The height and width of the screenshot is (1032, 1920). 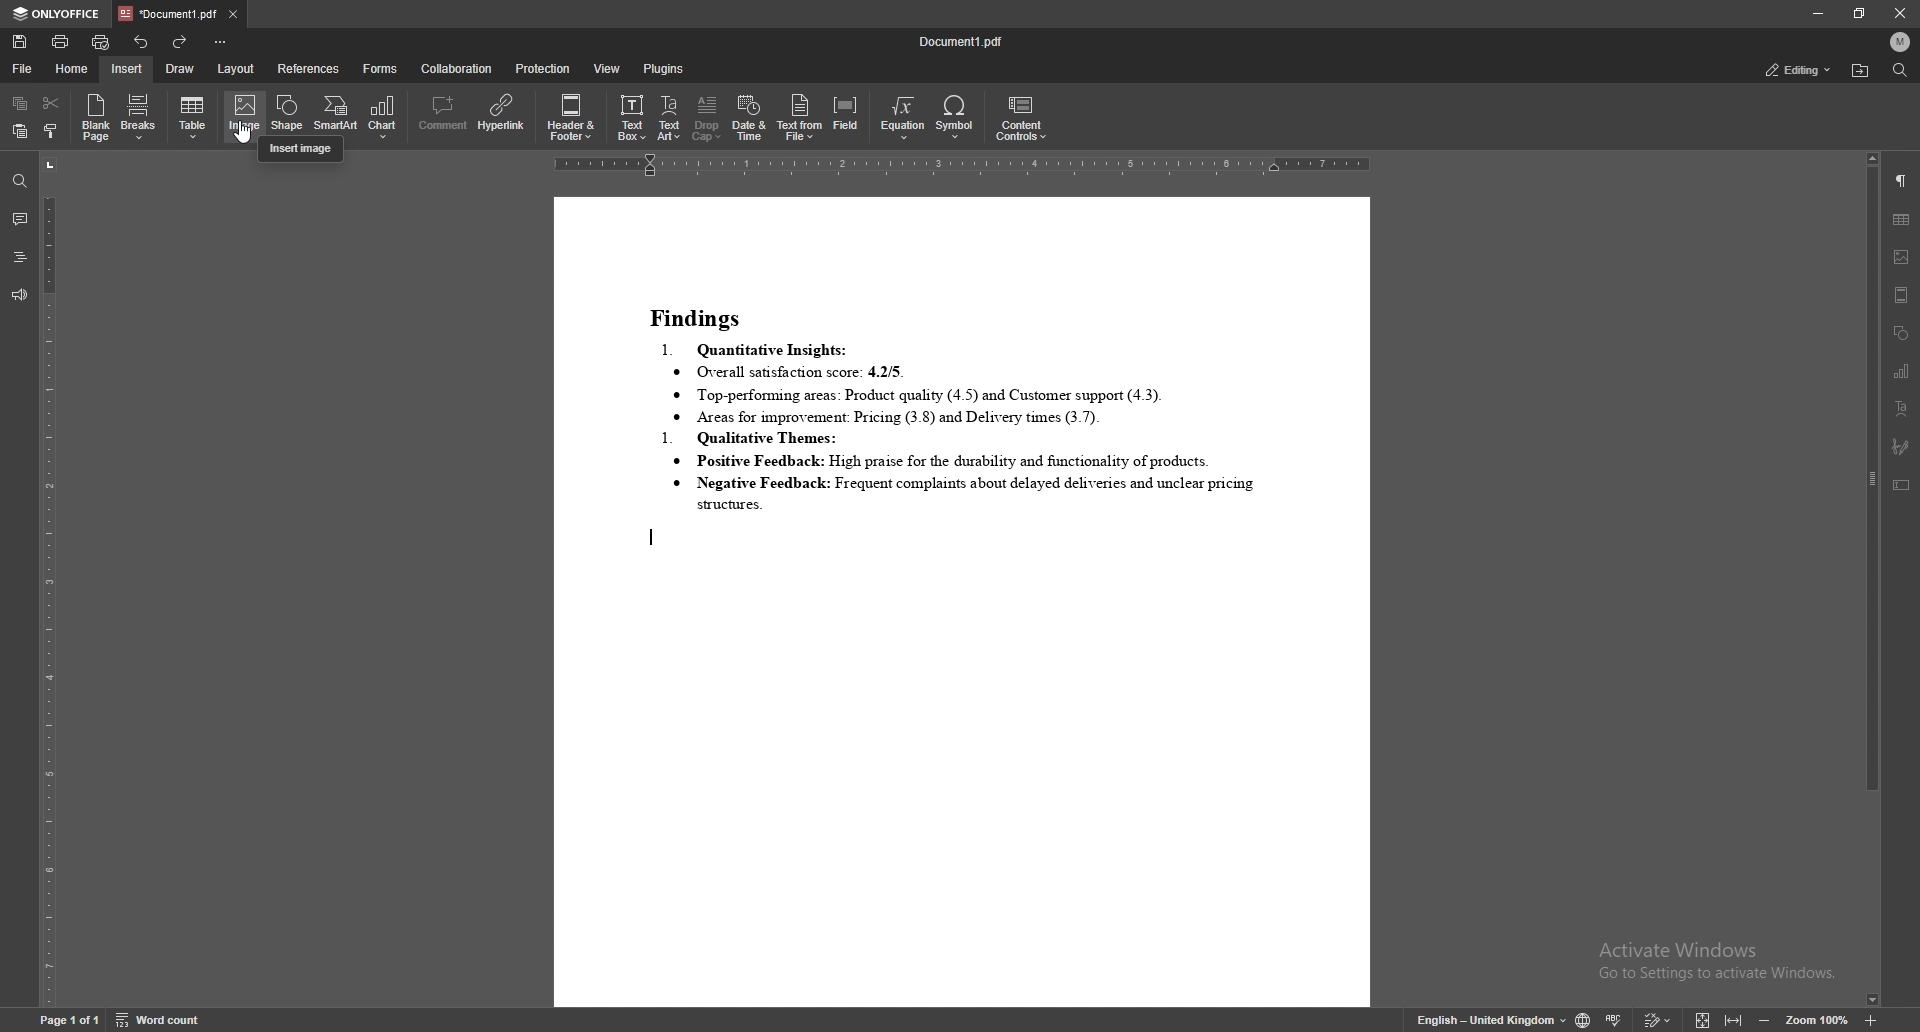 What do you see at coordinates (1872, 1017) in the screenshot?
I see `zoom in` at bounding box center [1872, 1017].